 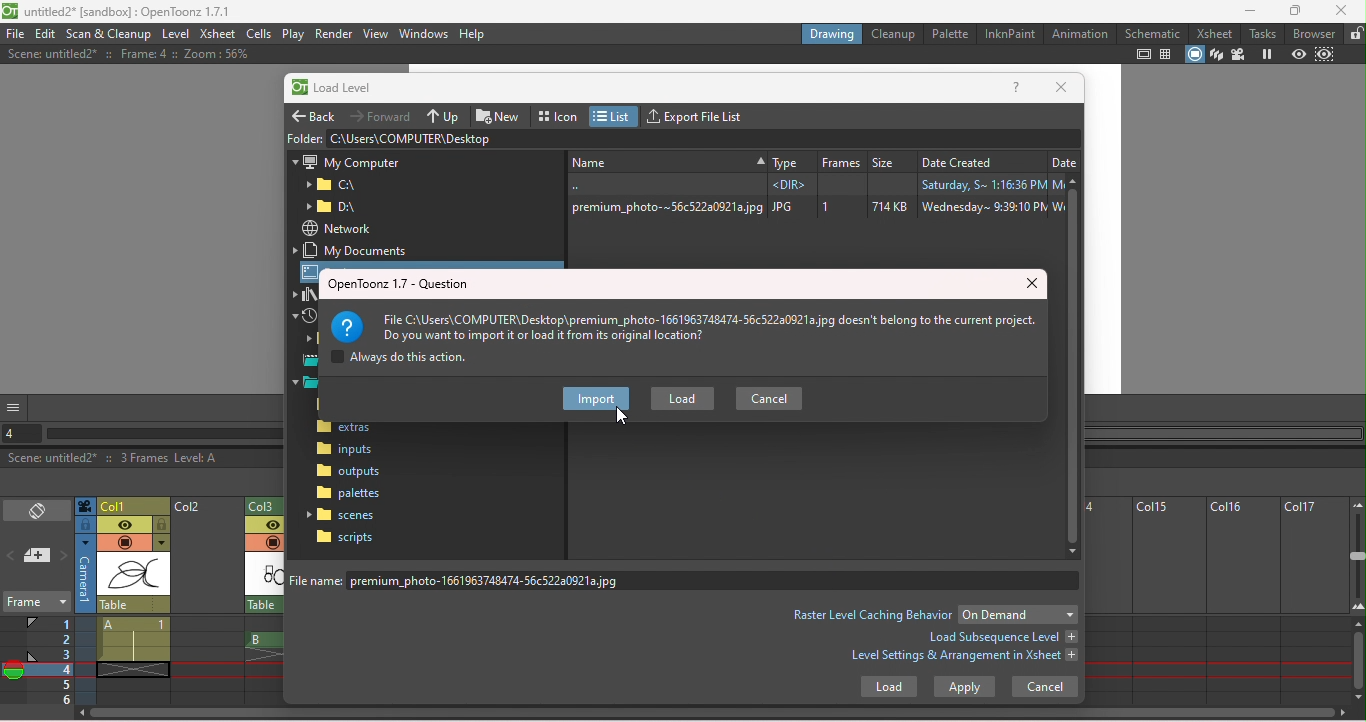 I want to click on Frame, so click(x=35, y=604).